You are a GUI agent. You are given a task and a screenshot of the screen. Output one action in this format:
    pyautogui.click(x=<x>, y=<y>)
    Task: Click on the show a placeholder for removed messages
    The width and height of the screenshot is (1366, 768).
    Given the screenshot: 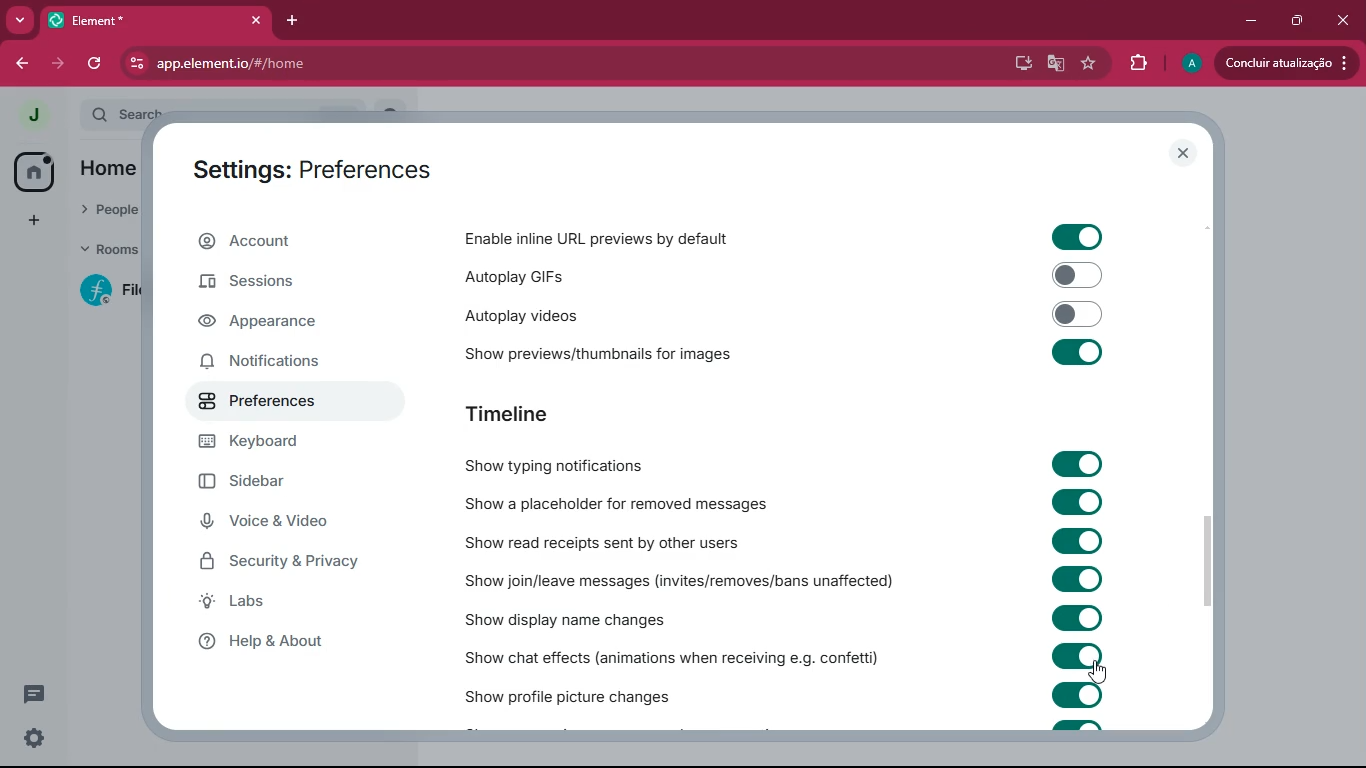 What is the action you would take?
    pyautogui.click(x=616, y=505)
    